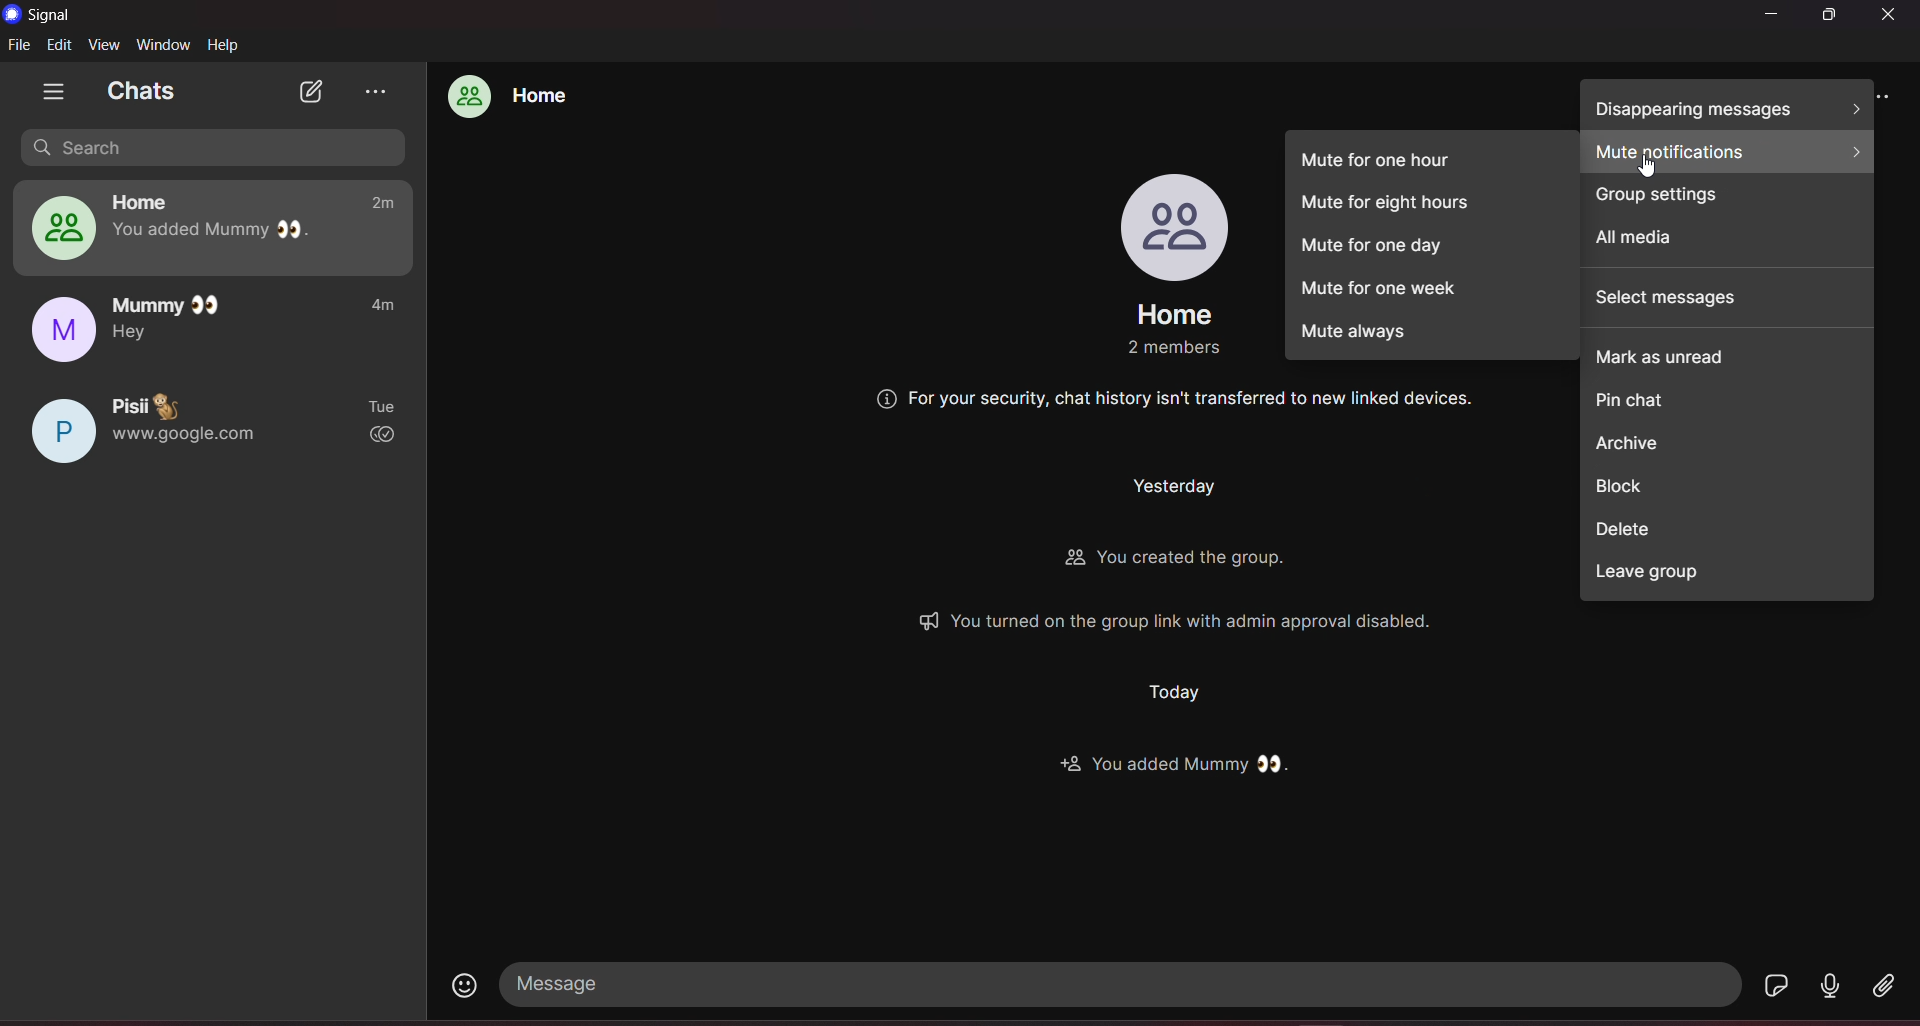 Image resolution: width=1920 pixels, height=1026 pixels. Describe the element at coordinates (1890, 15) in the screenshot. I see `close` at that location.